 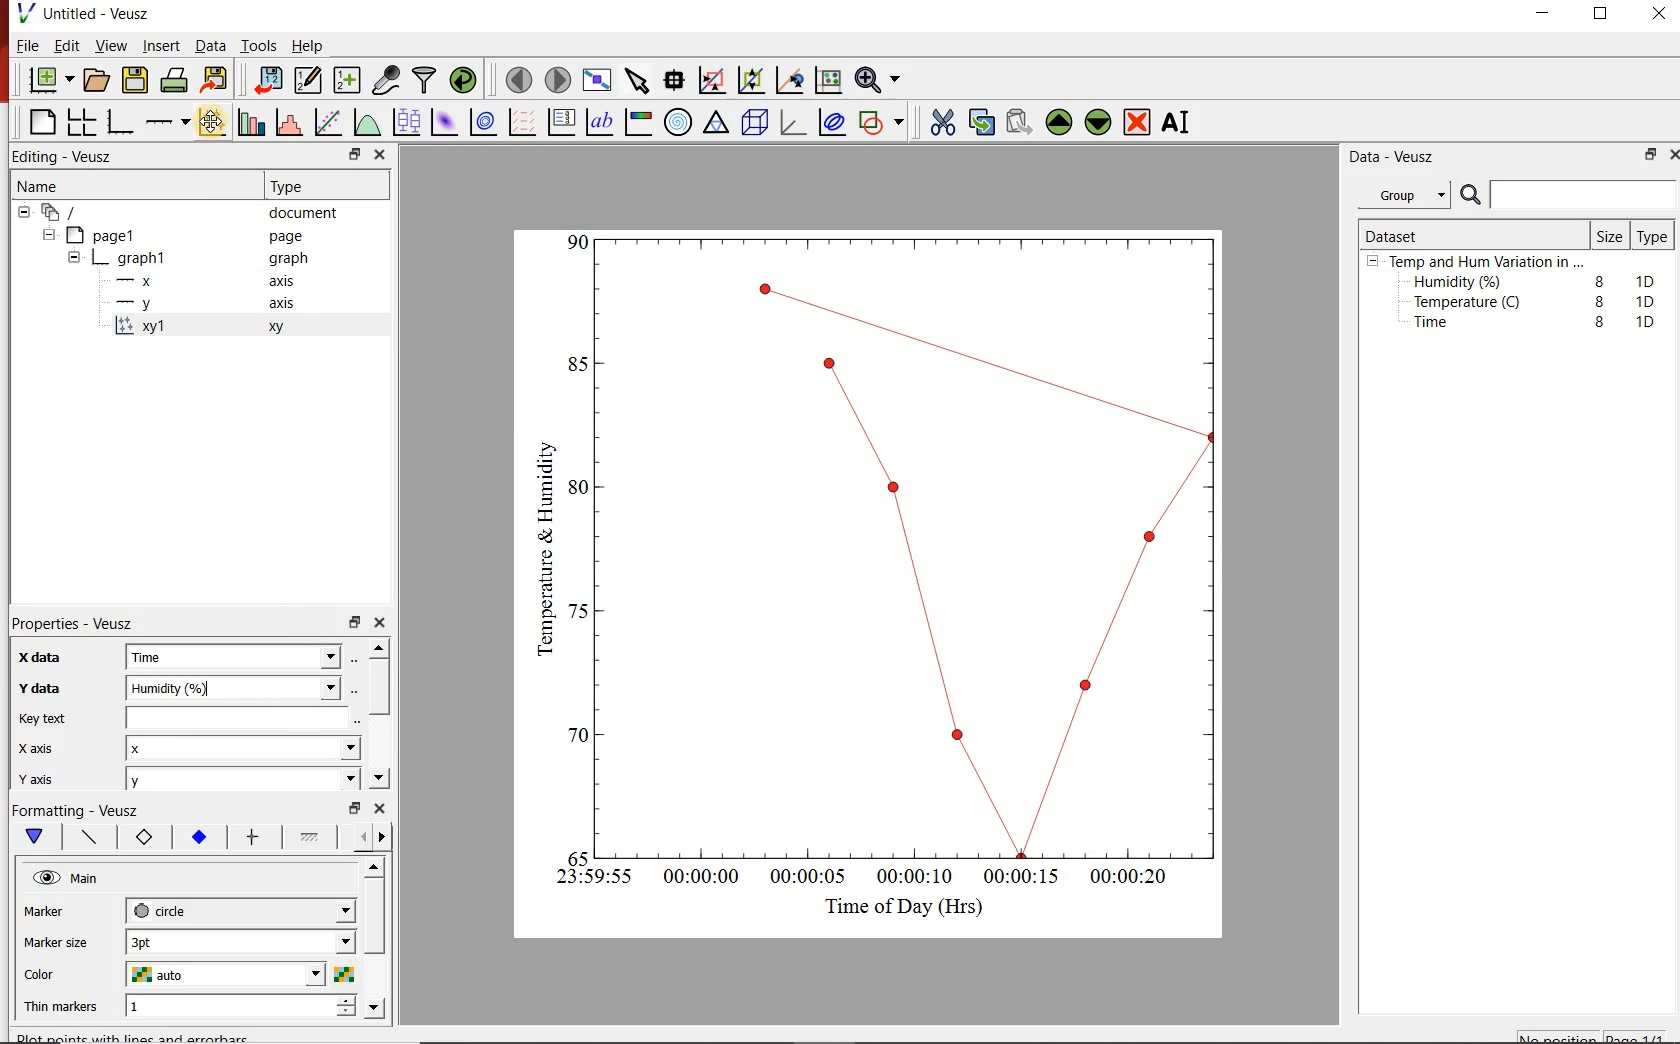 What do you see at coordinates (604, 121) in the screenshot?
I see `text label` at bounding box center [604, 121].